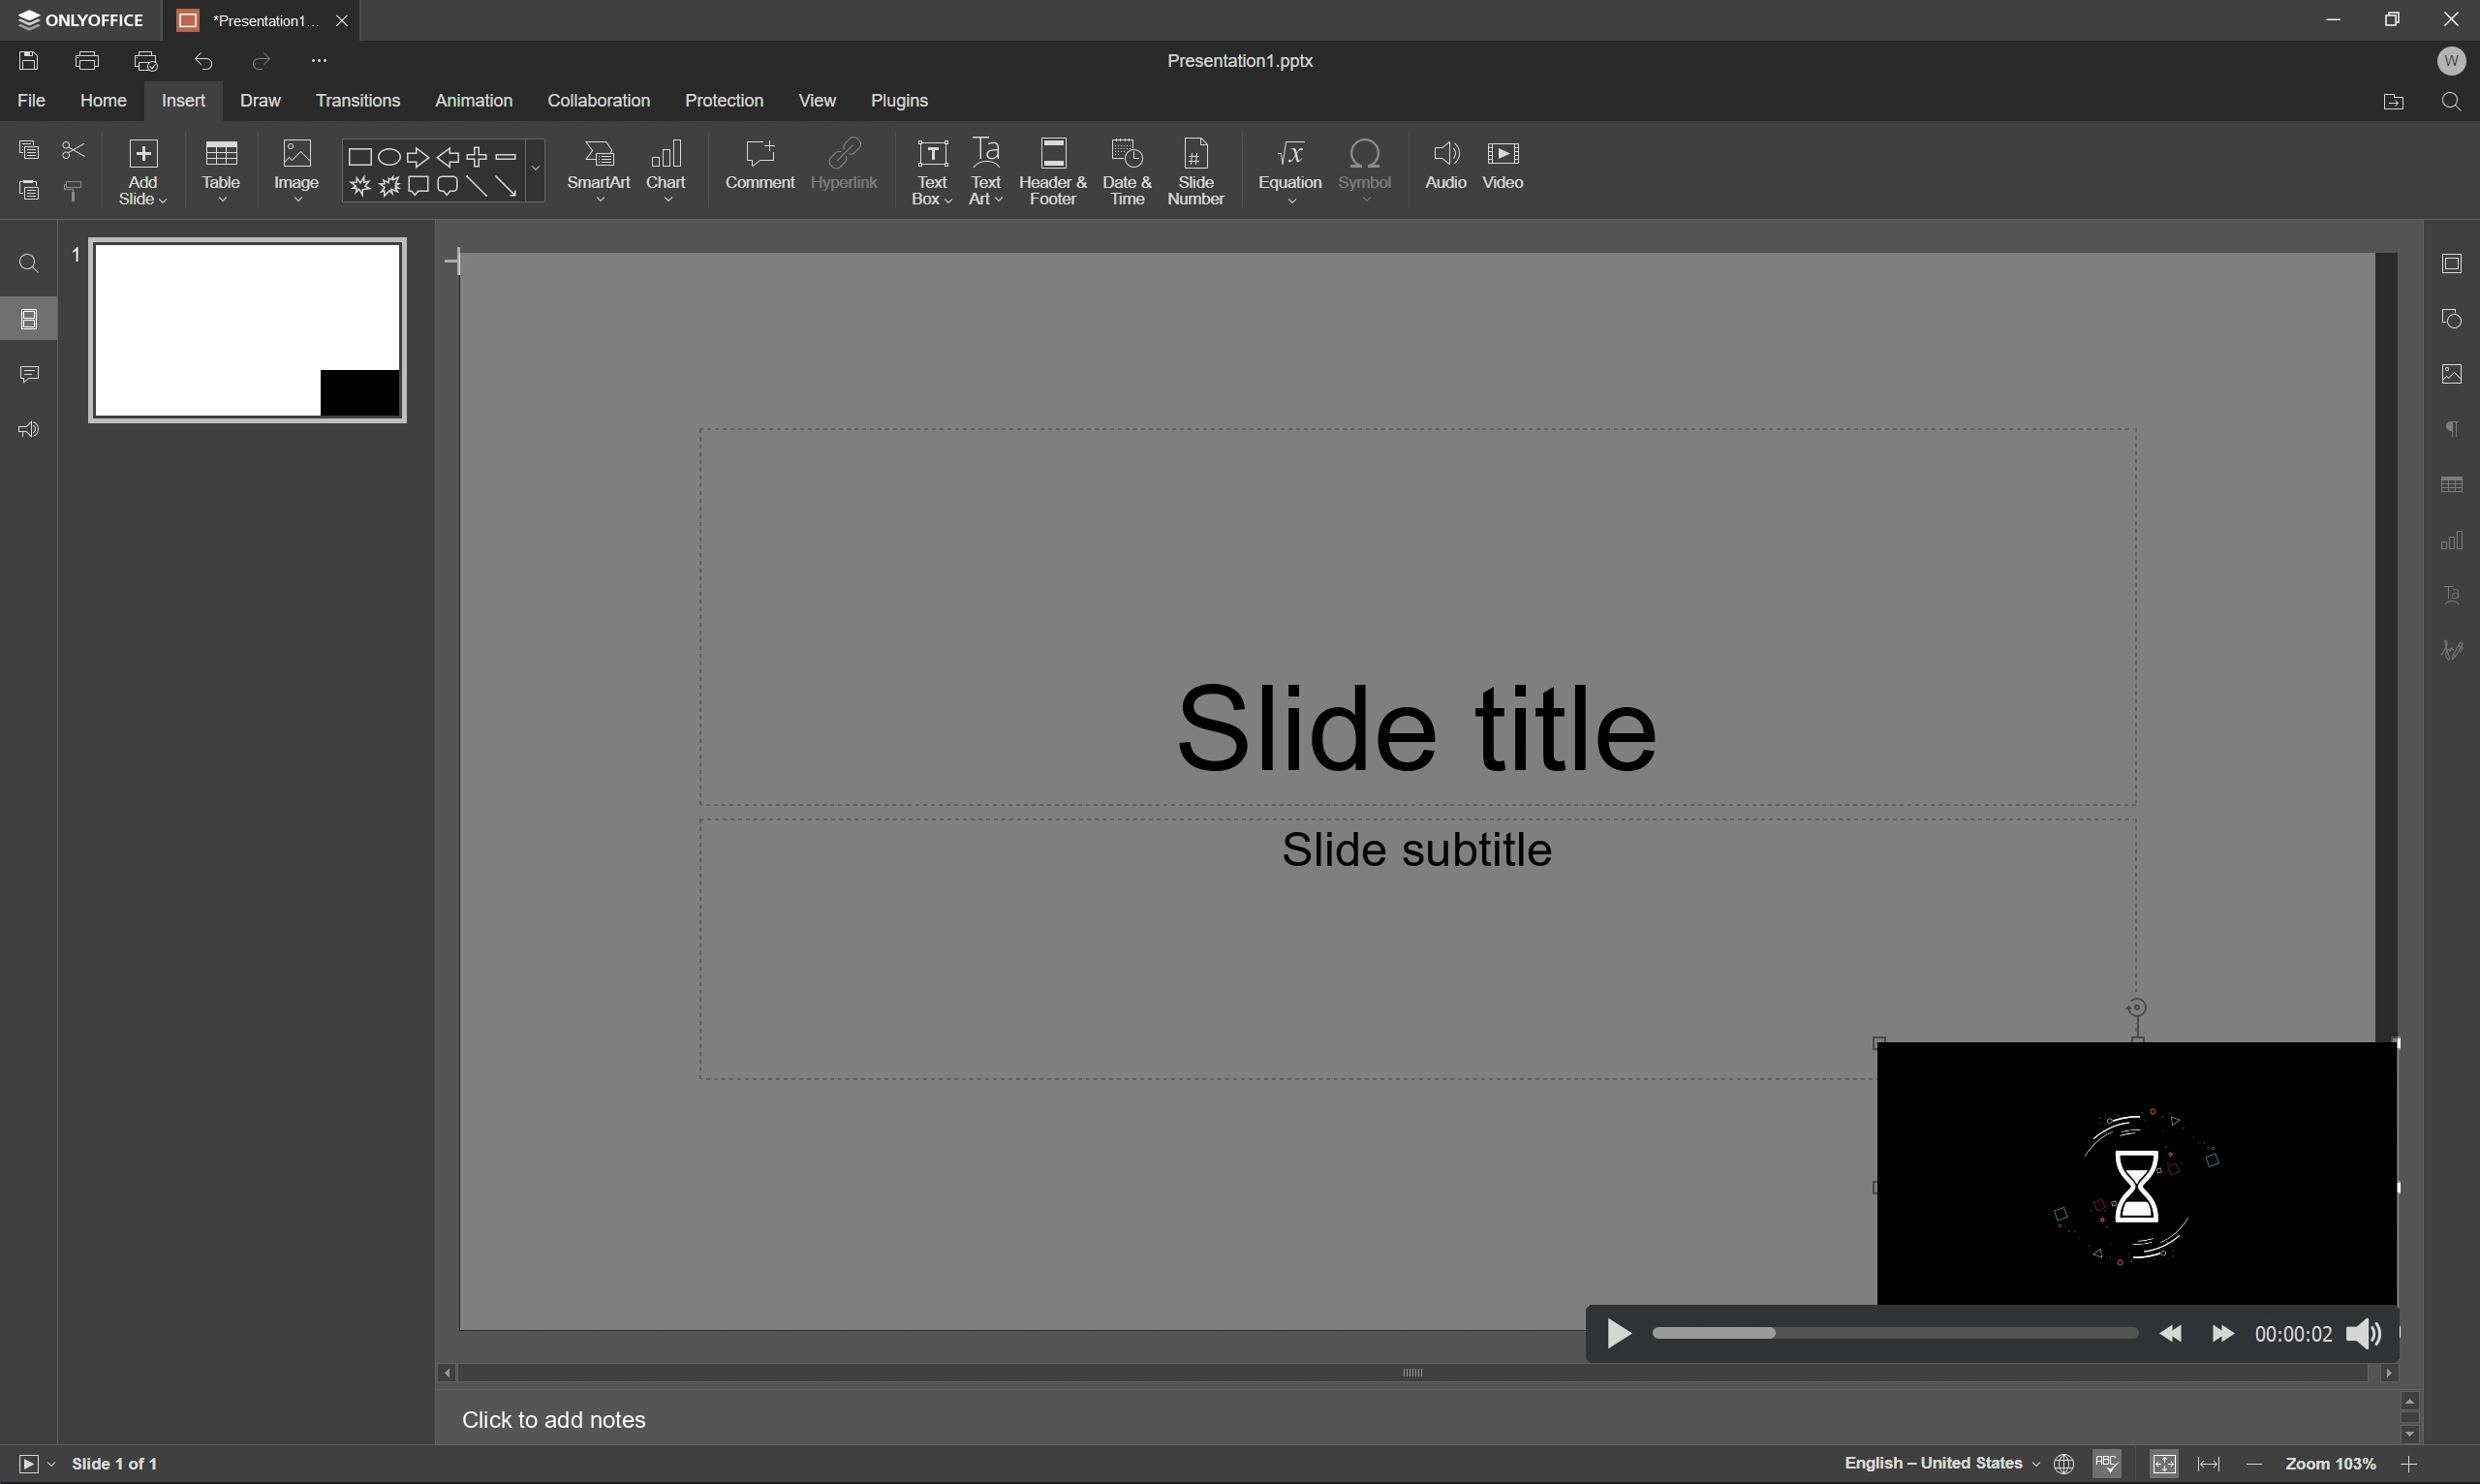  Describe the element at coordinates (262, 61) in the screenshot. I see `redo` at that location.